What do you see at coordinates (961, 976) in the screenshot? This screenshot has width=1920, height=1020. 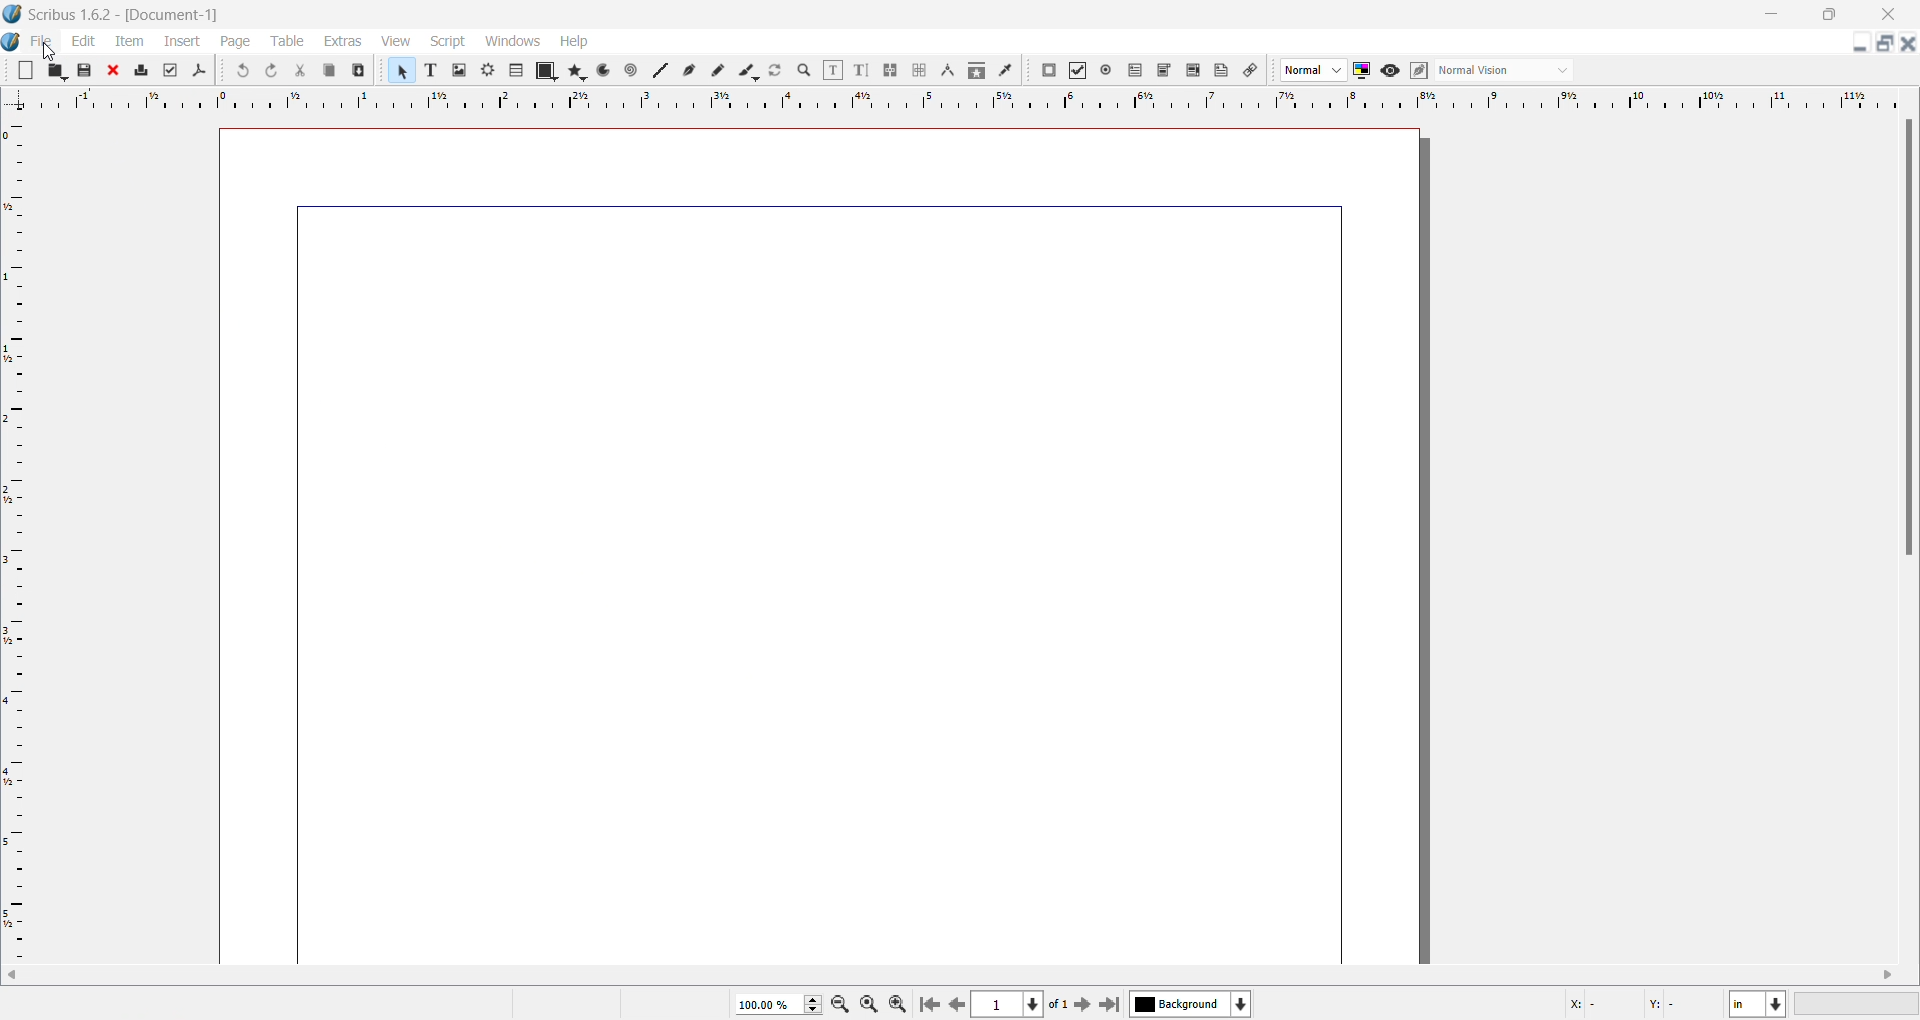 I see `vertical scroll bar` at bounding box center [961, 976].